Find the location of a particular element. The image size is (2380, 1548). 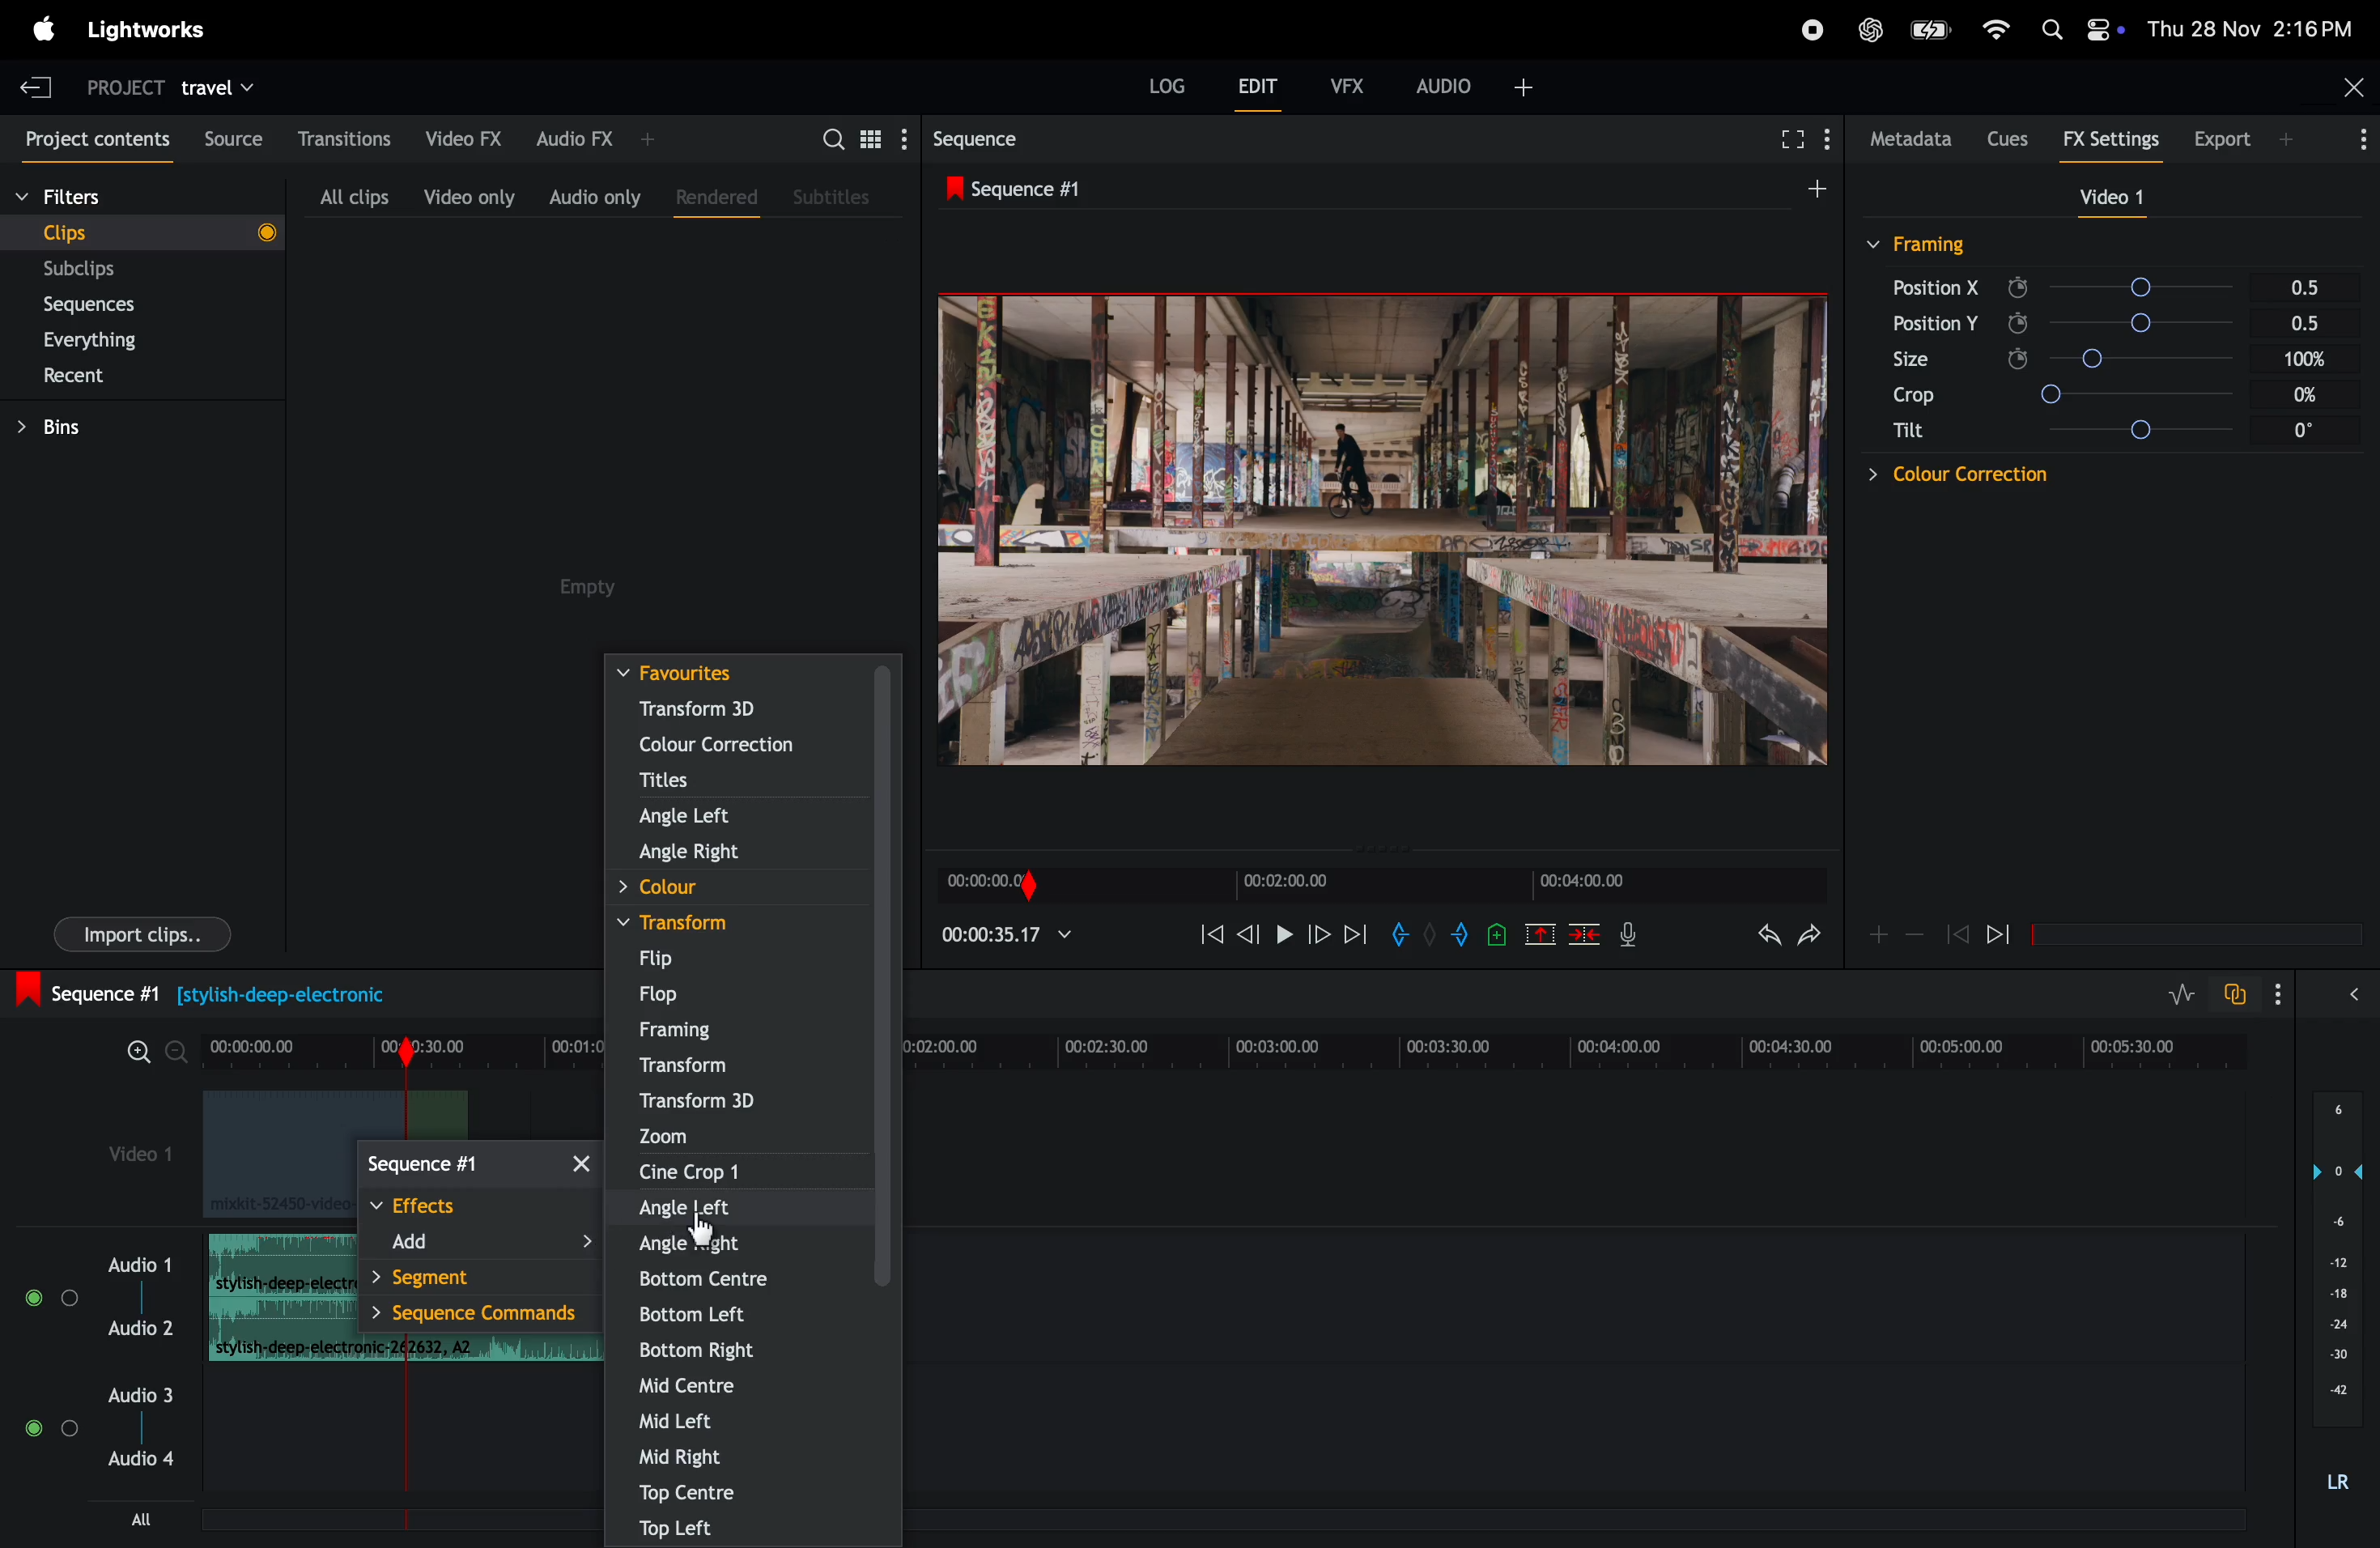

effects is located at coordinates (475, 1204).